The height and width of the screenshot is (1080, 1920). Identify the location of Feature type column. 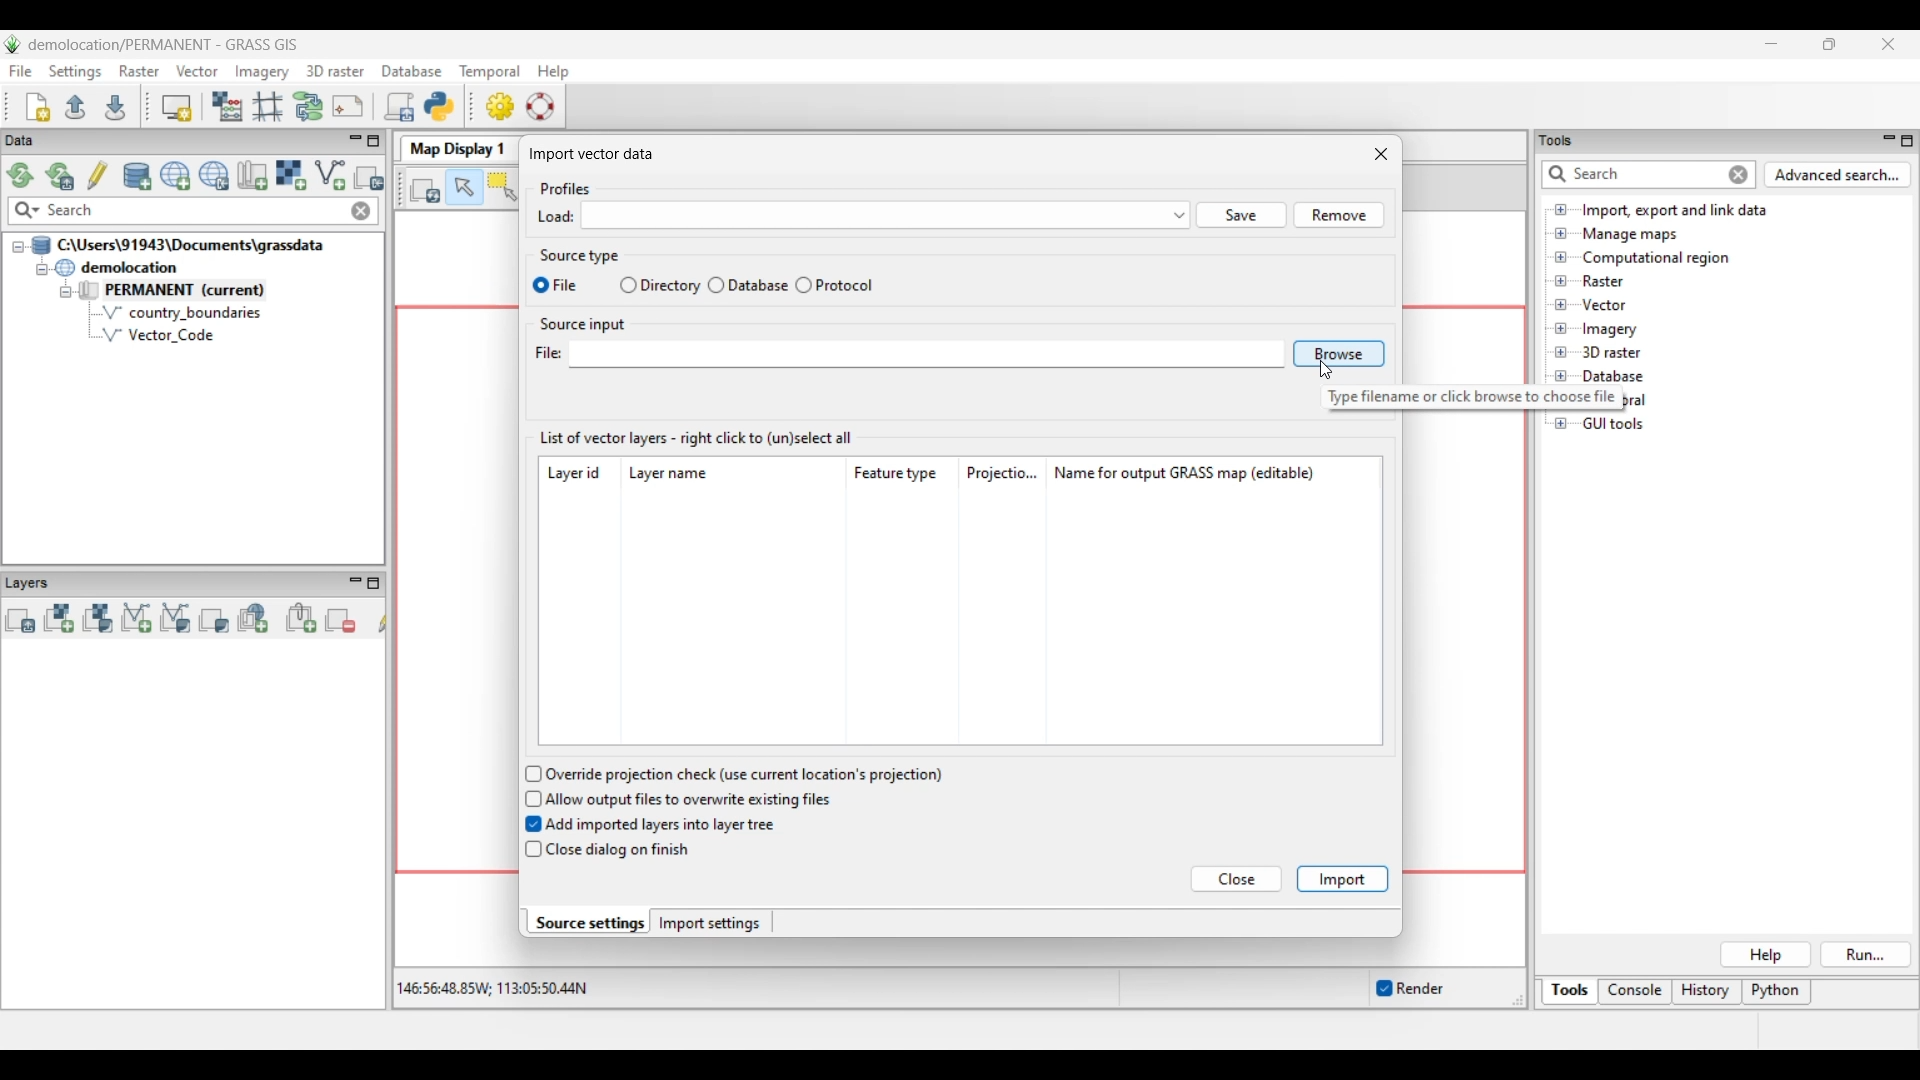
(895, 473).